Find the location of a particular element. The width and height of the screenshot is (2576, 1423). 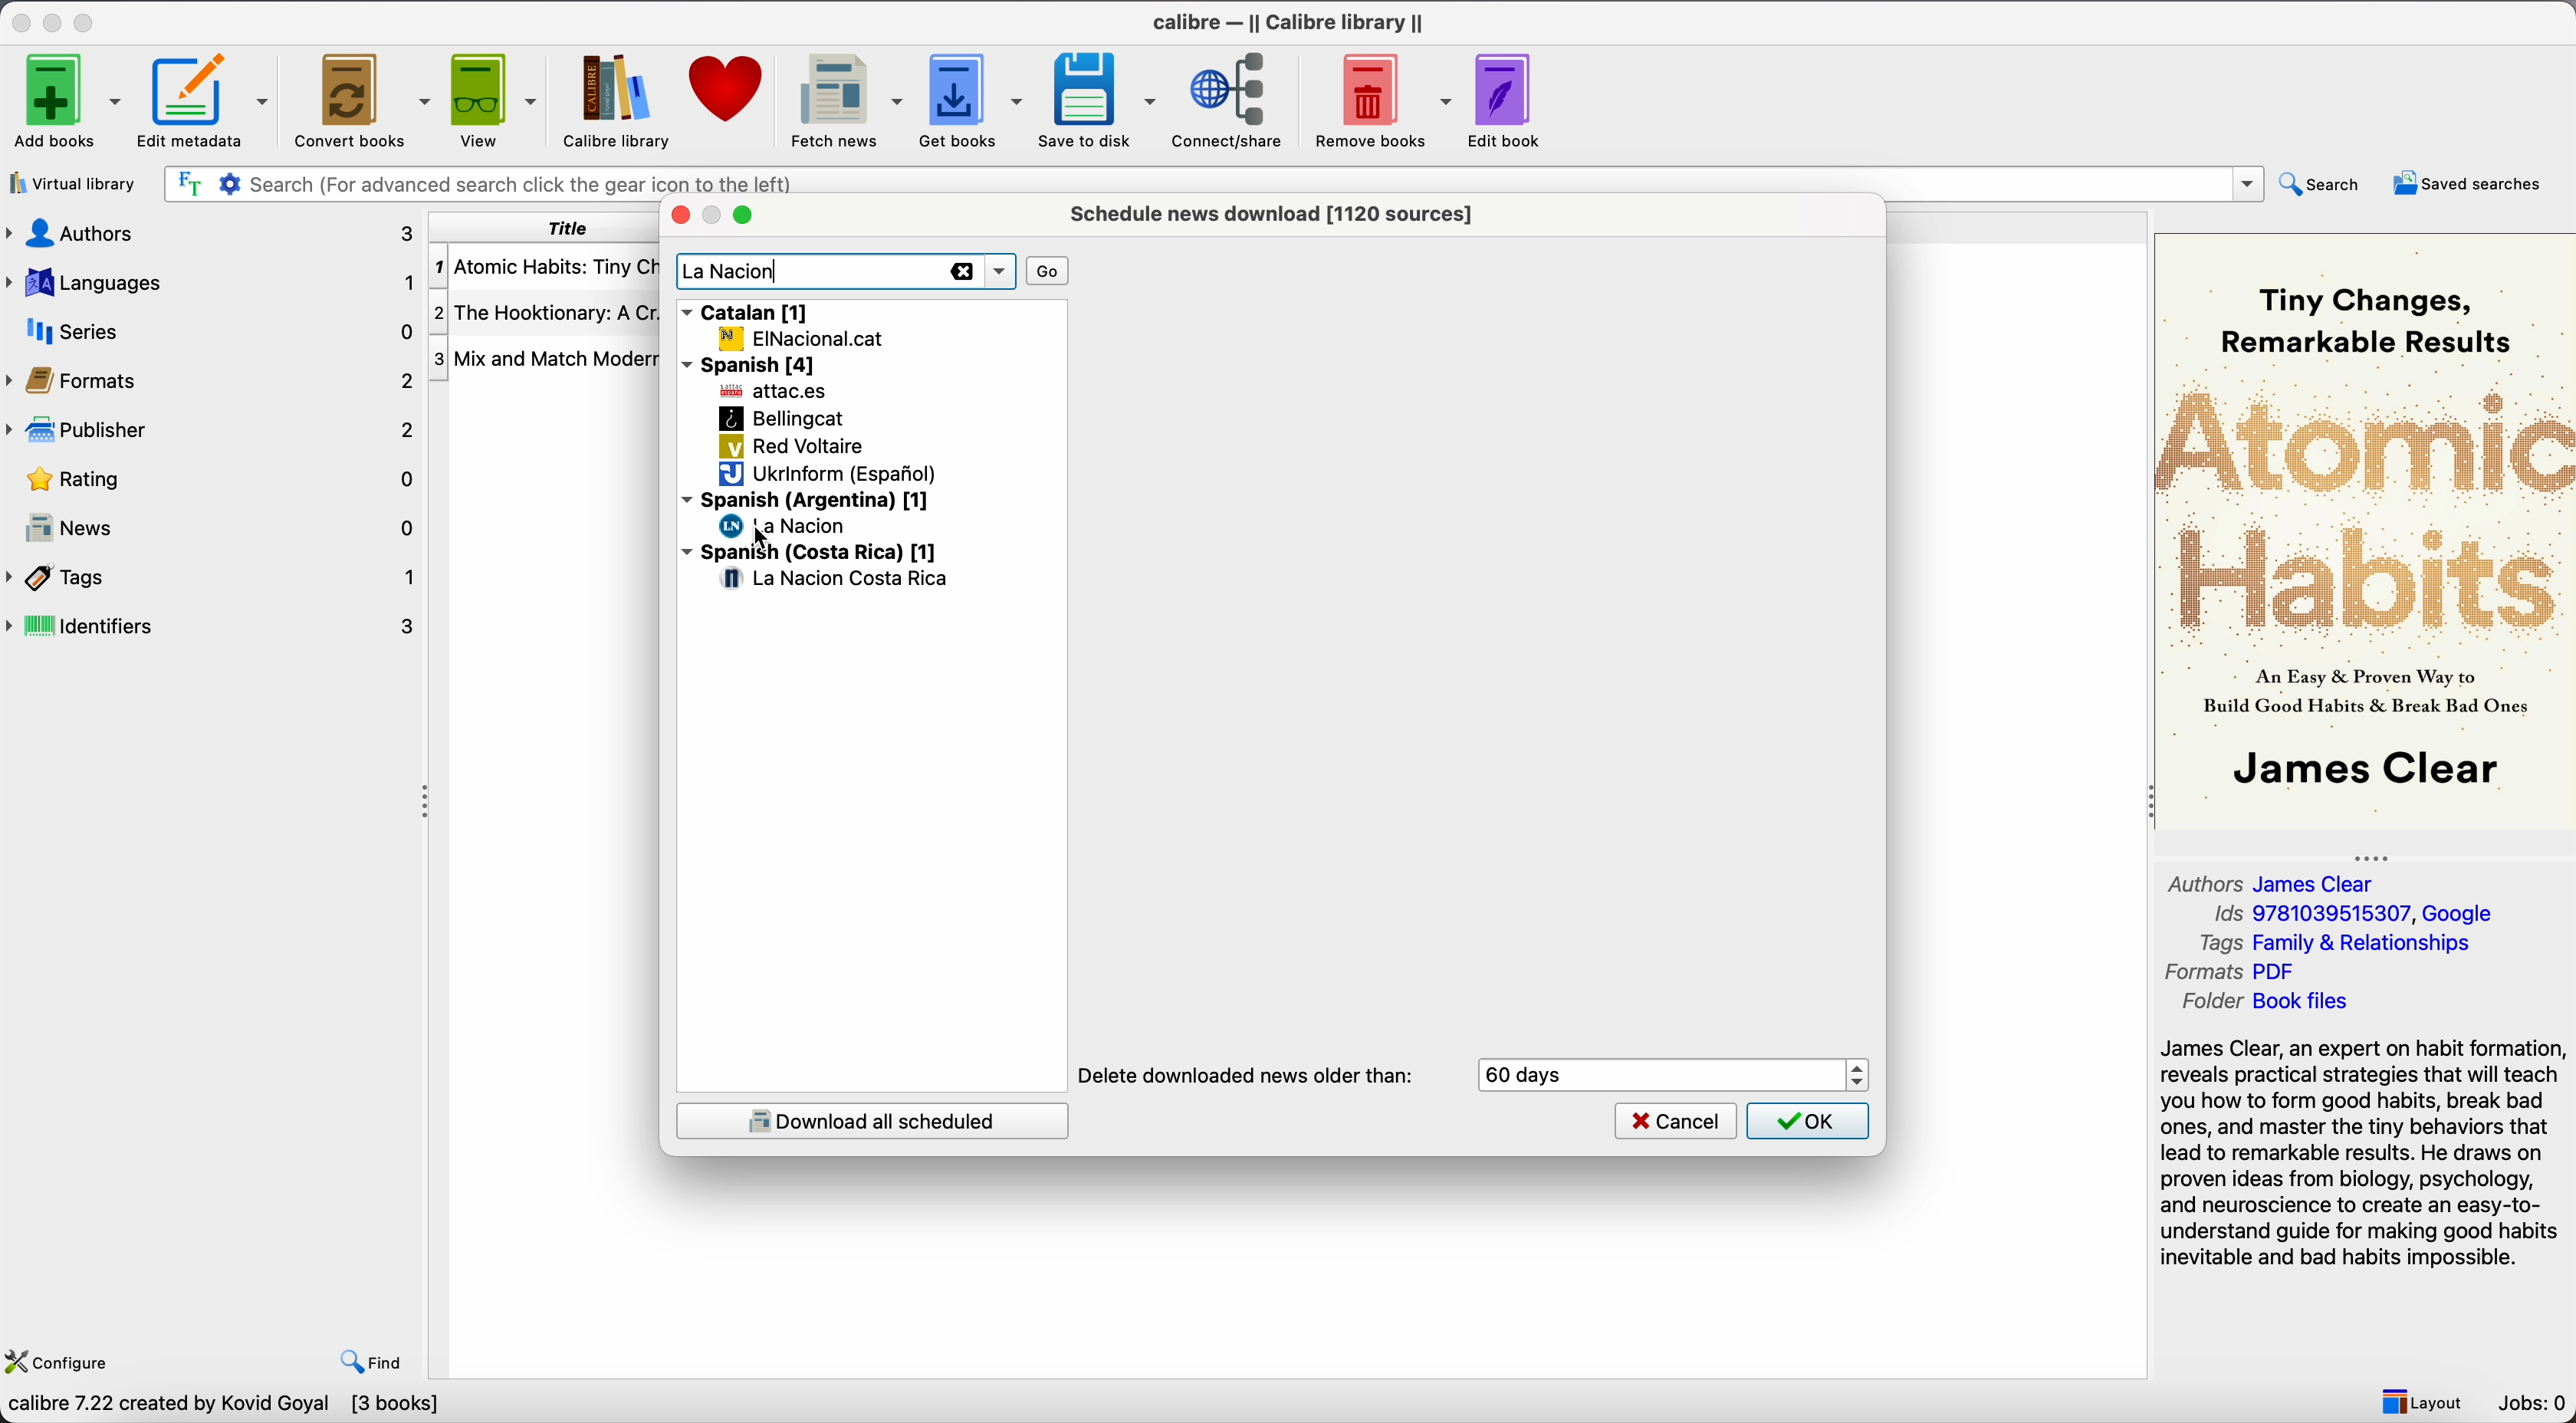

add books is located at coordinates (61, 99).